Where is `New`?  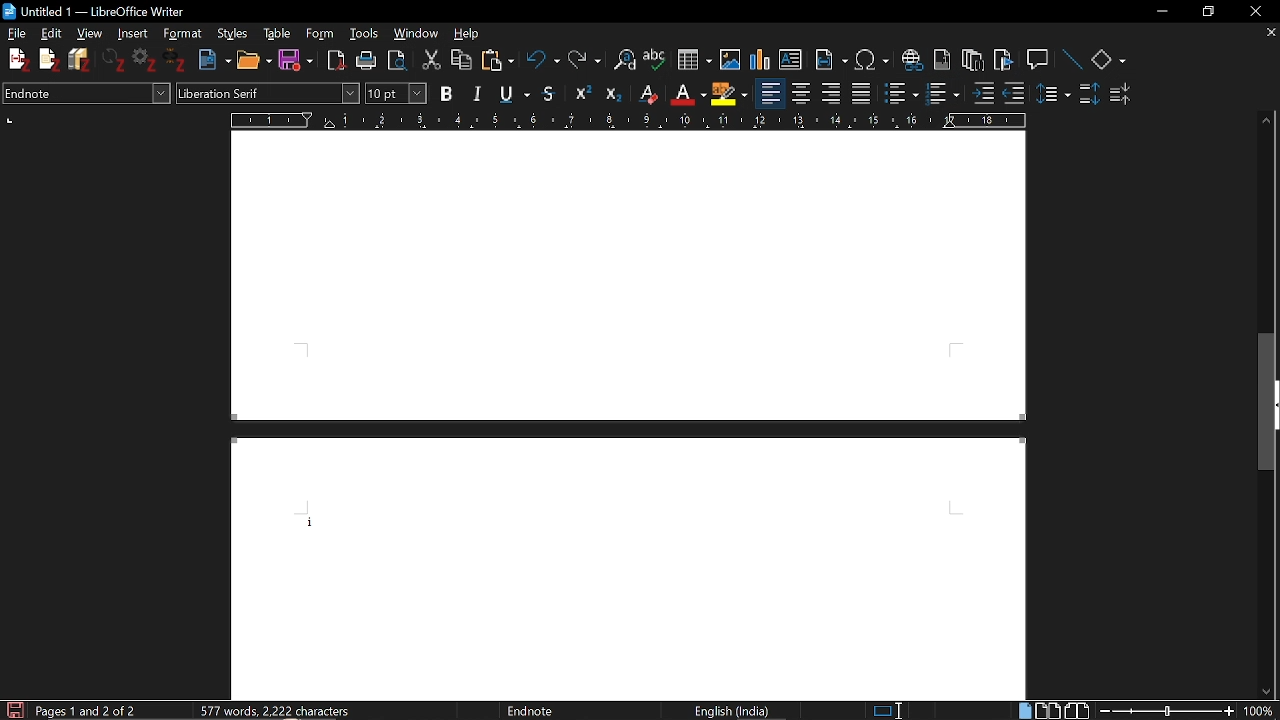 New is located at coordinates (214, 61).